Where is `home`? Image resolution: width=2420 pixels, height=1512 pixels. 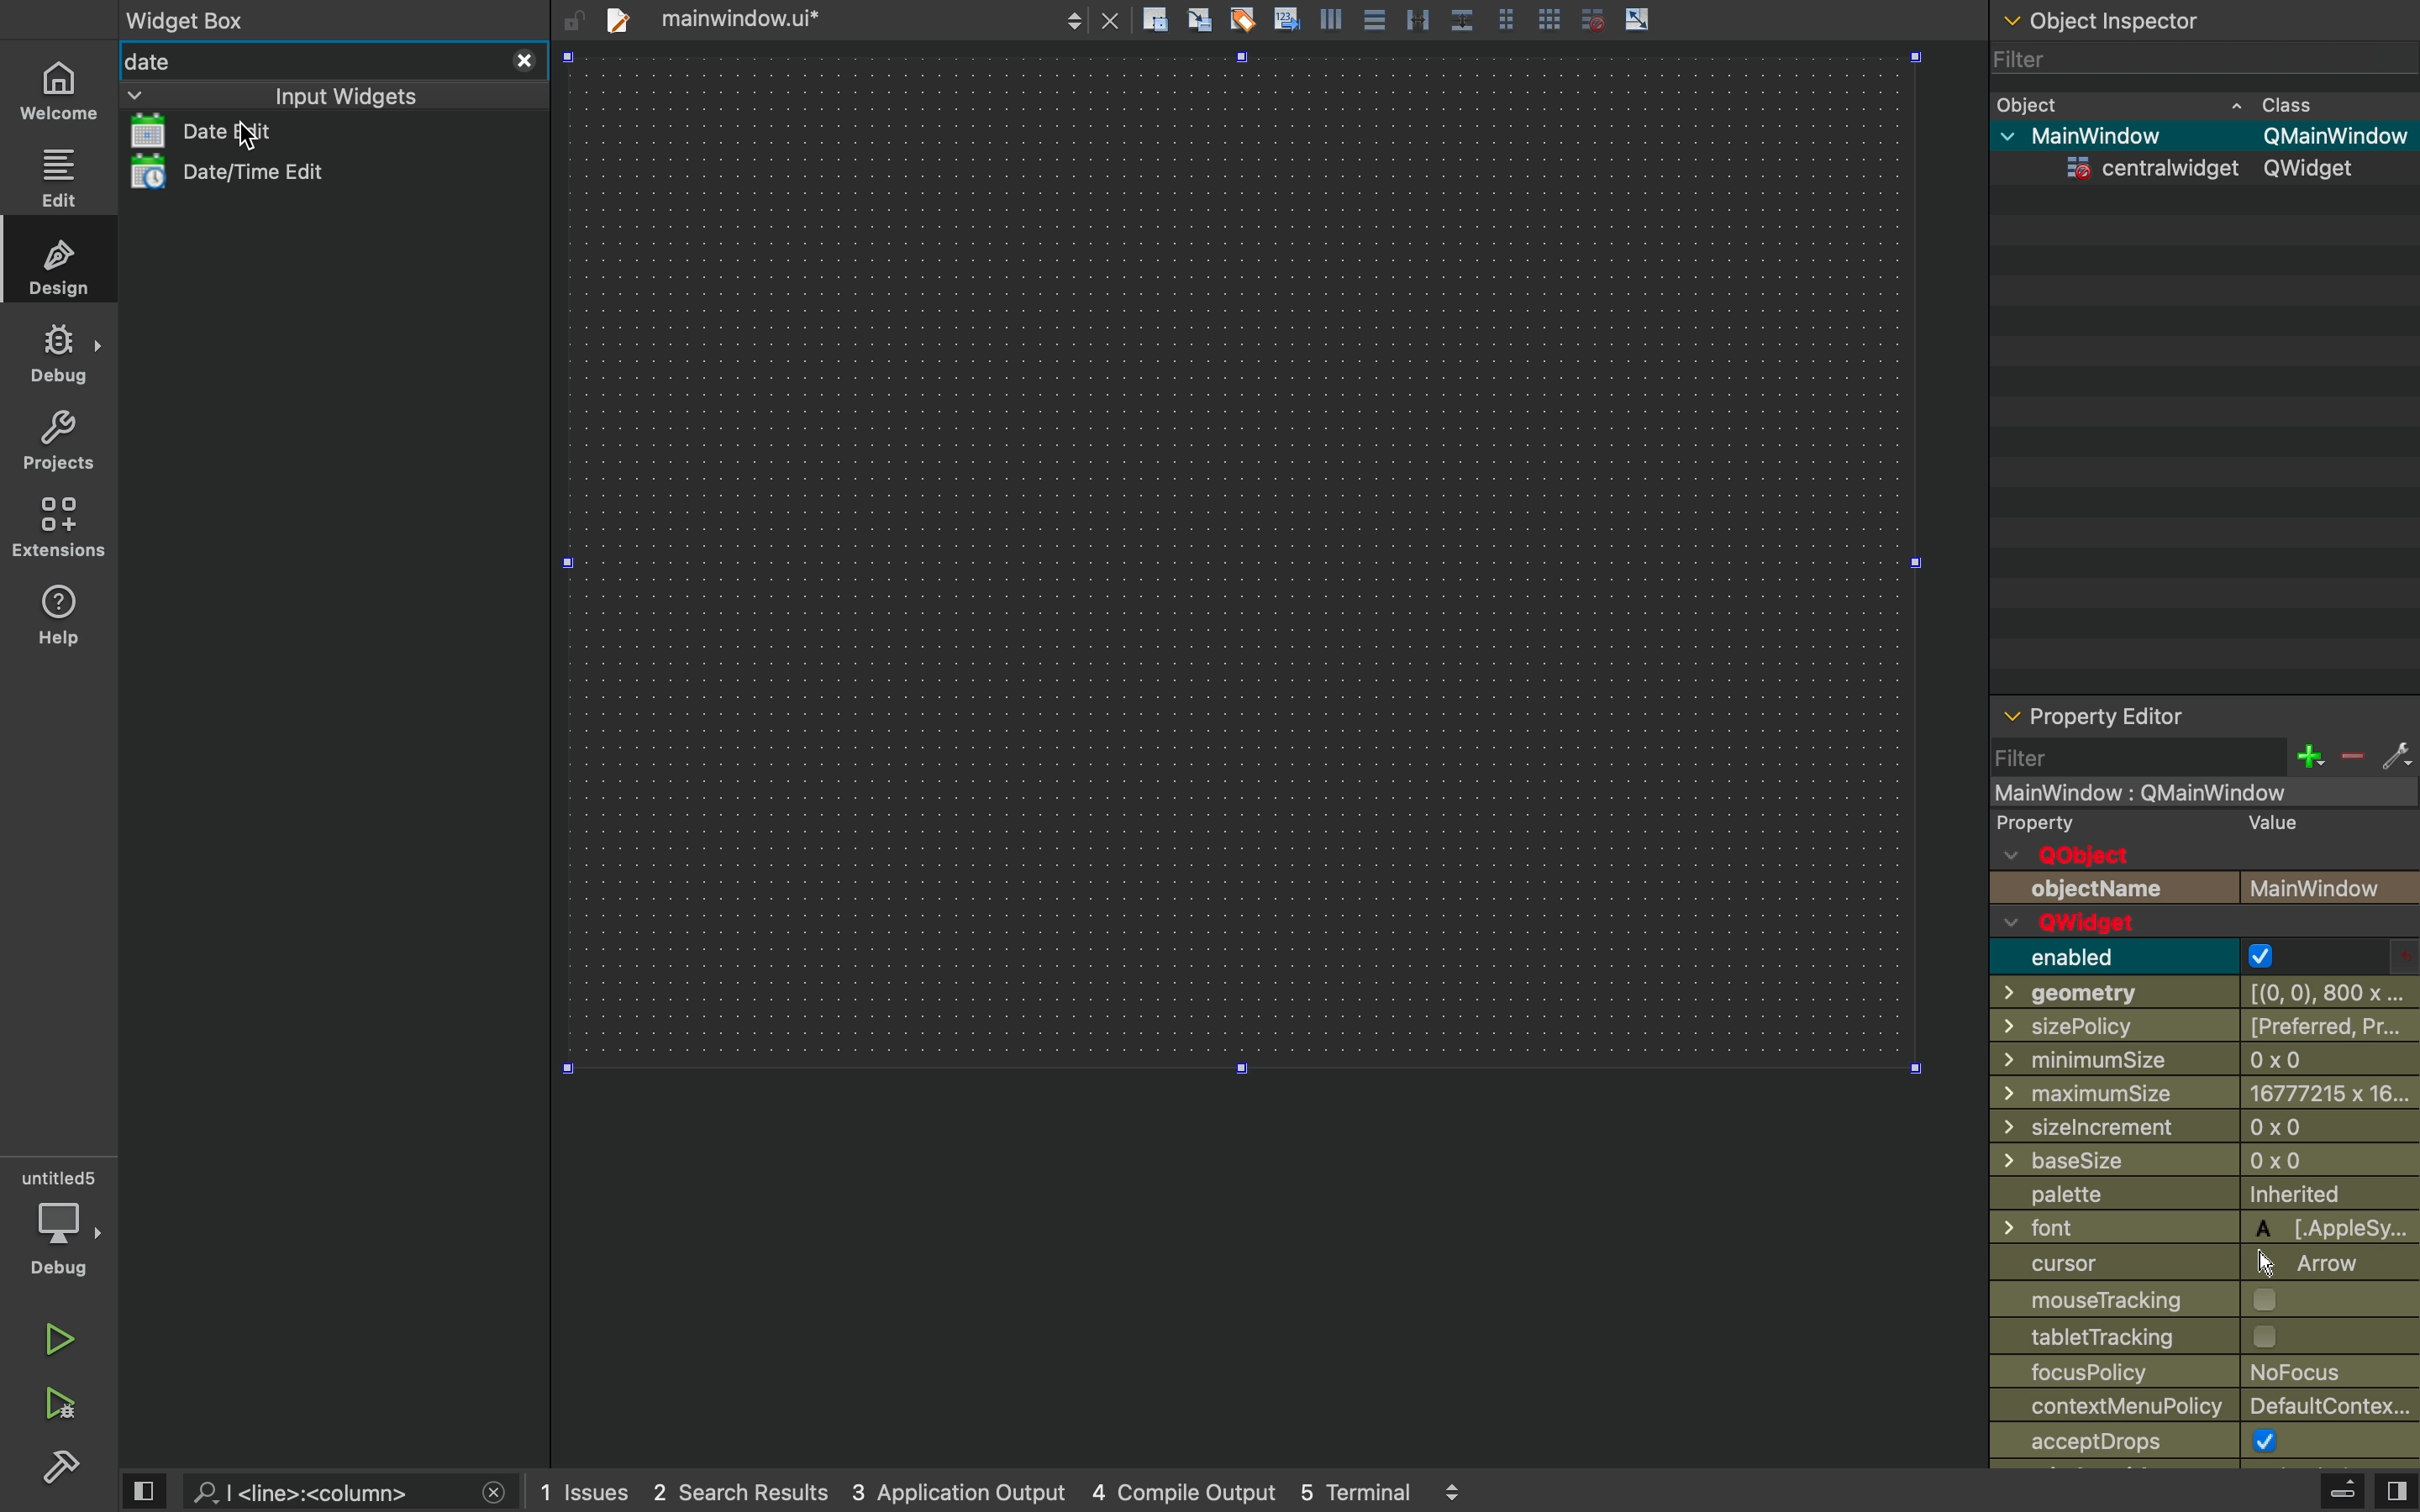
home is located at coordinates (55, 89).